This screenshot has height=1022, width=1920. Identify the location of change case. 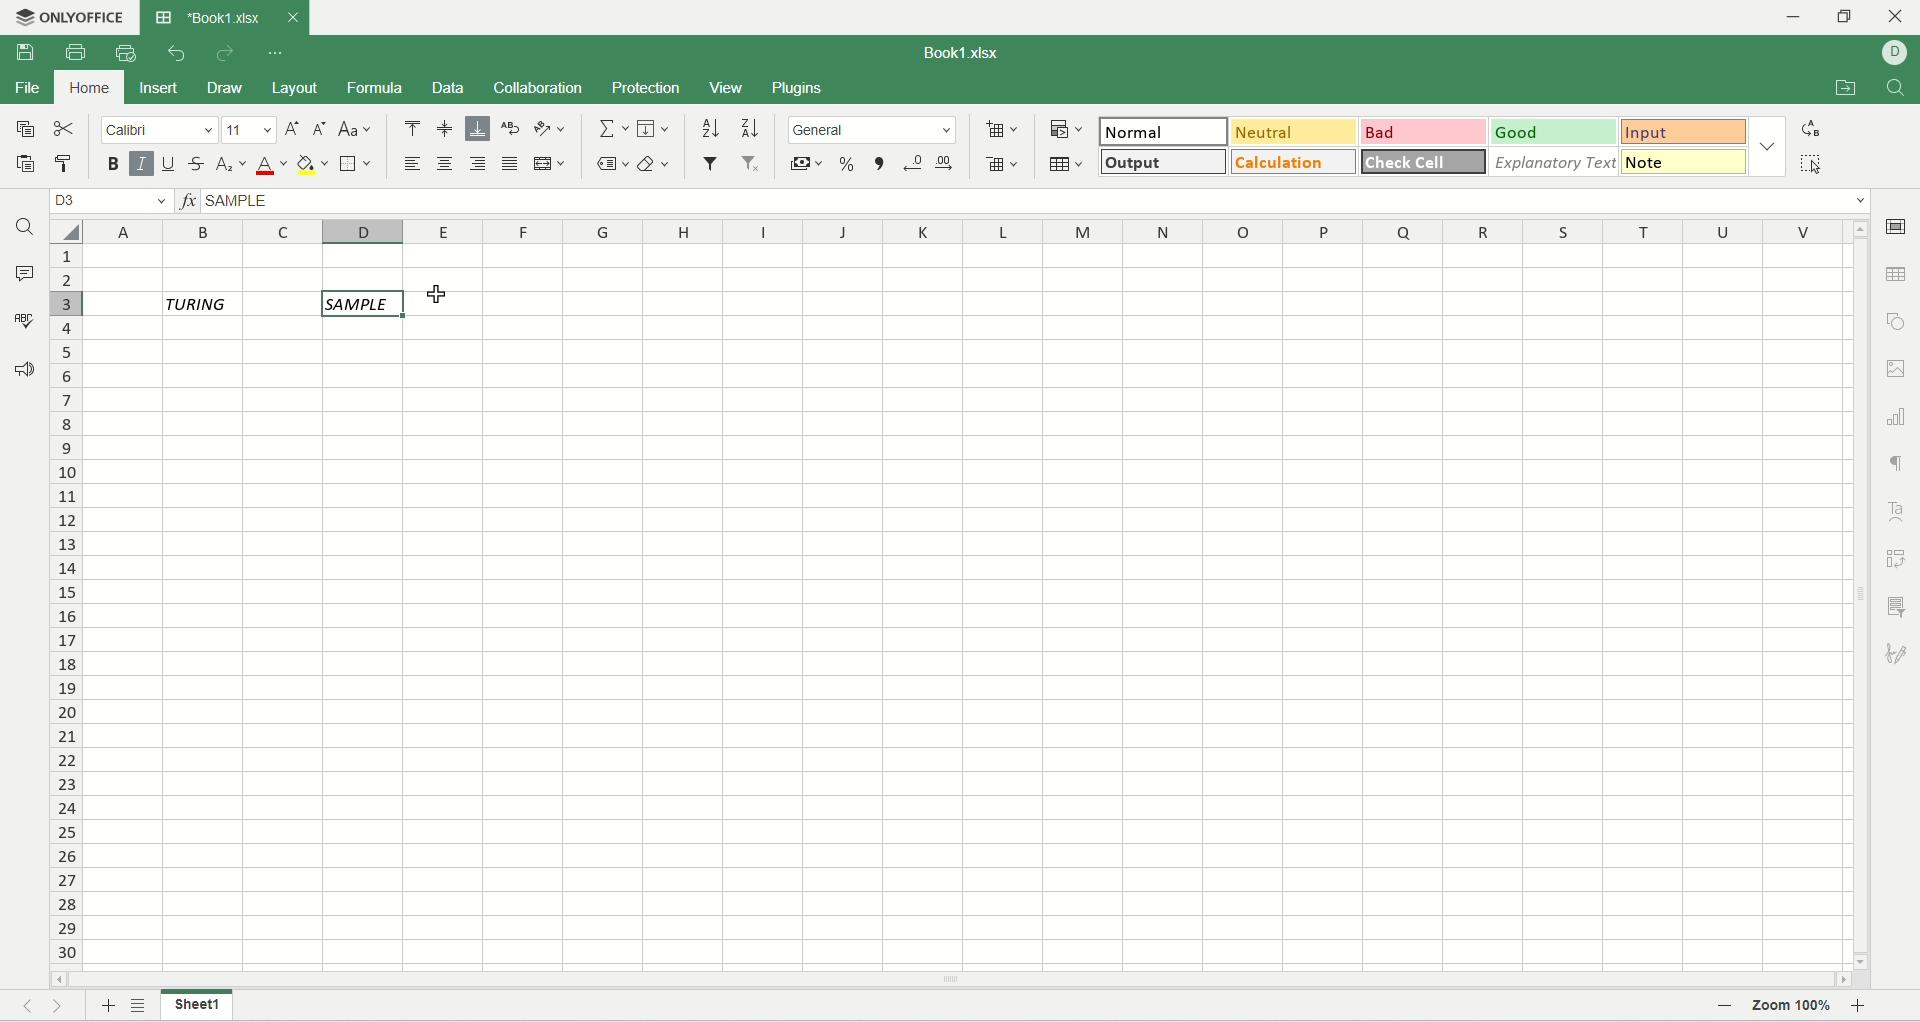
(354, 128).